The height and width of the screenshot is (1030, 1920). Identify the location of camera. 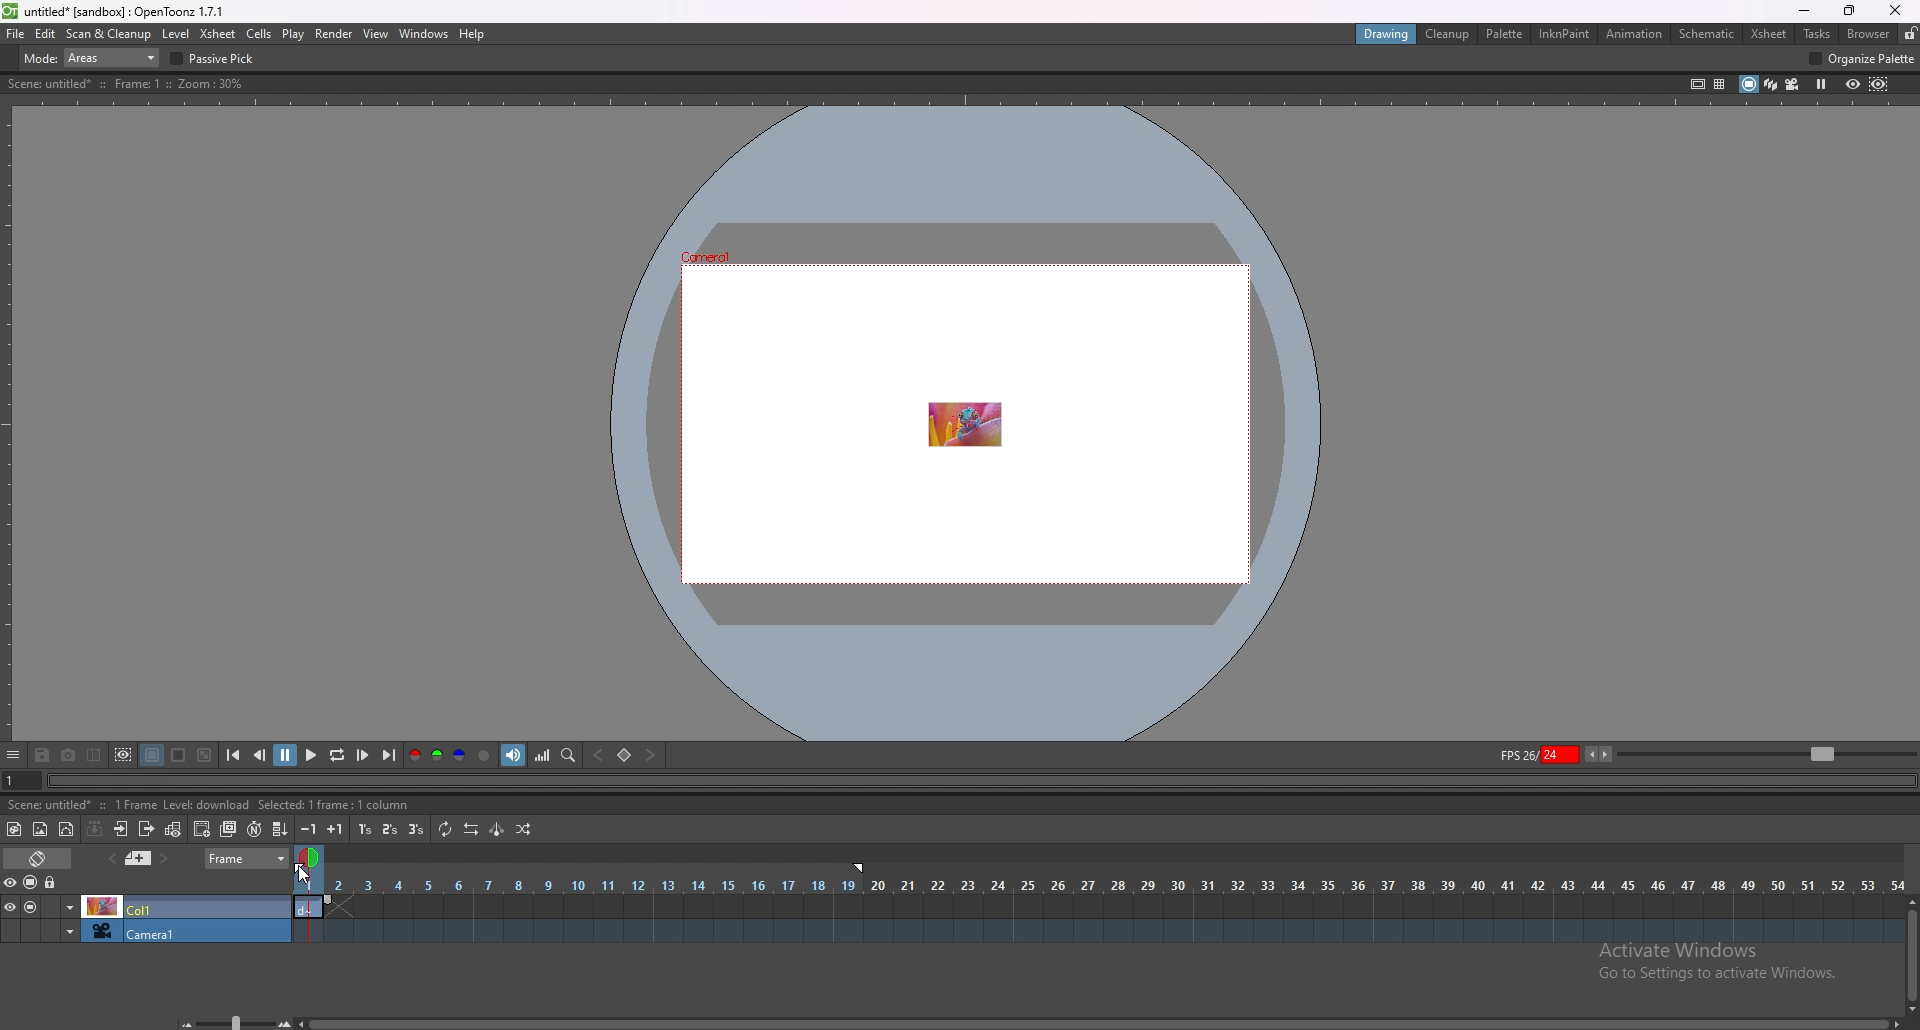
(146, 930).